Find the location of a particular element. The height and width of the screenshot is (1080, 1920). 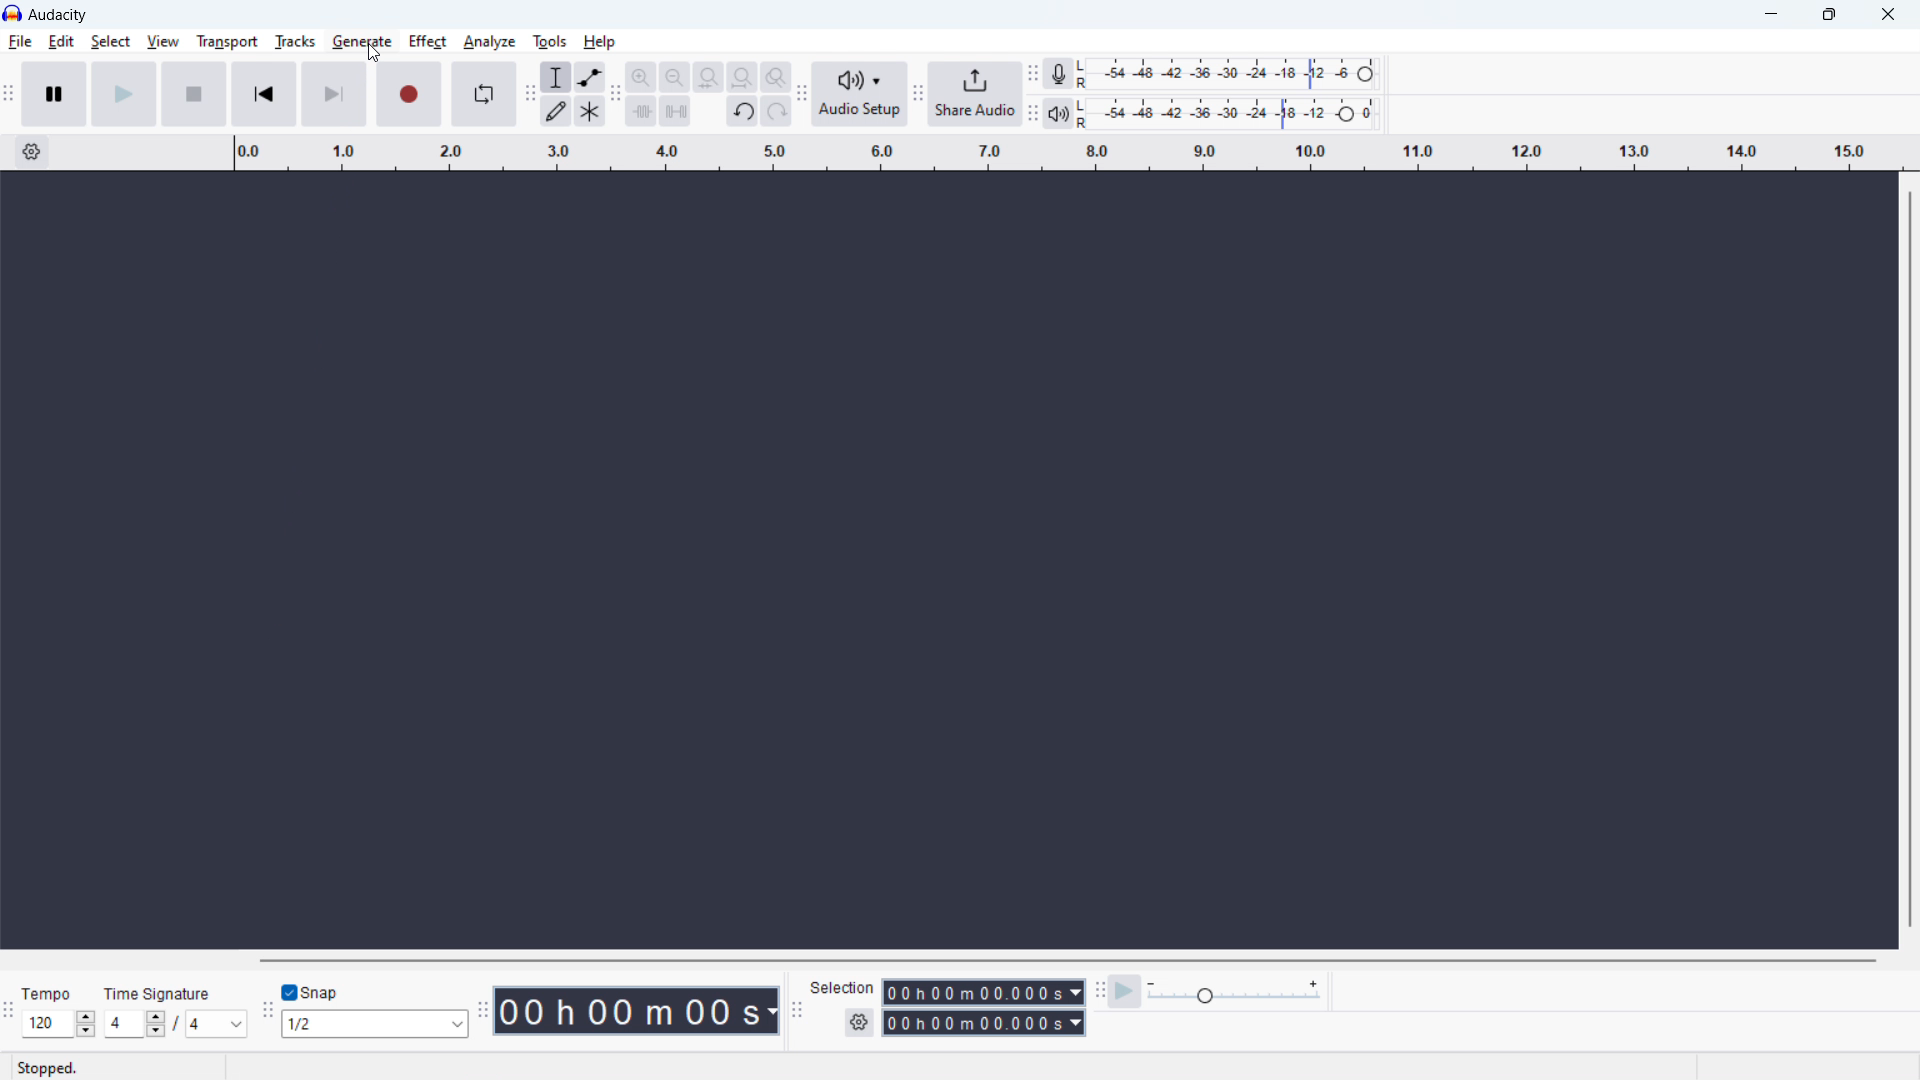

cursor is located at coordinates (374, 55).